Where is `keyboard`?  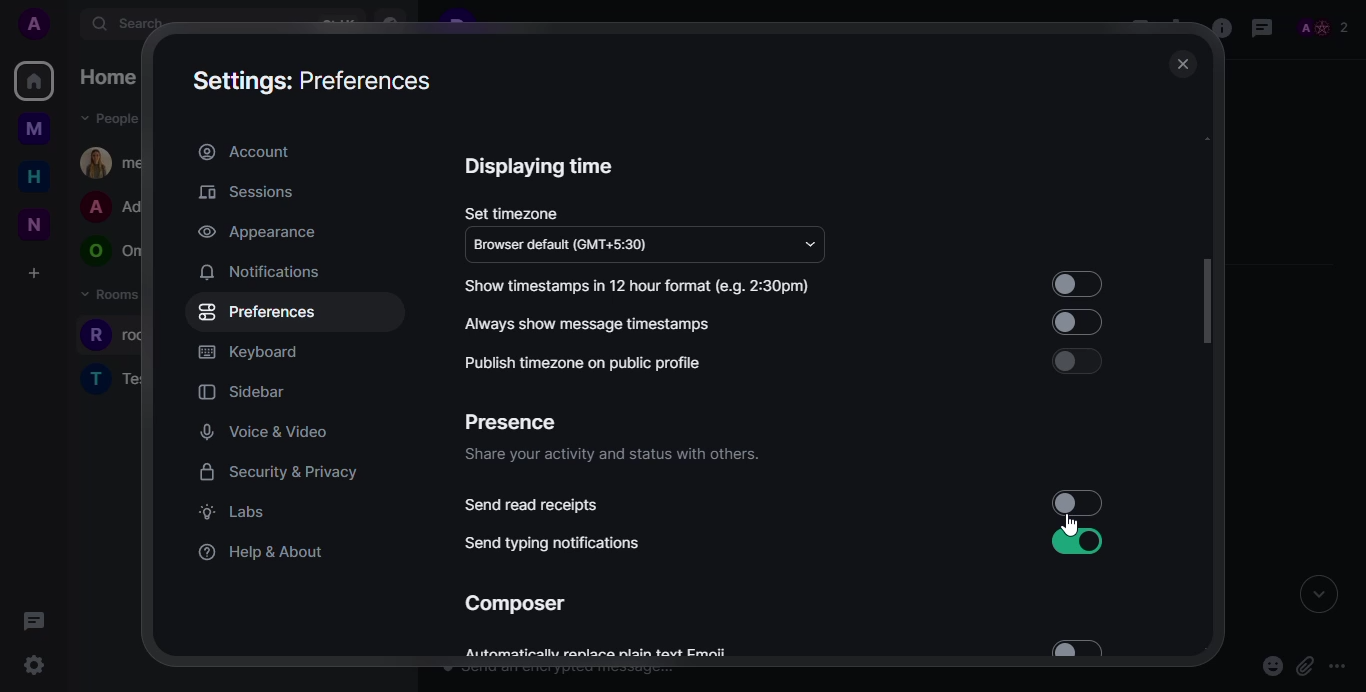
keyboard is located at coordinates (248, 352).